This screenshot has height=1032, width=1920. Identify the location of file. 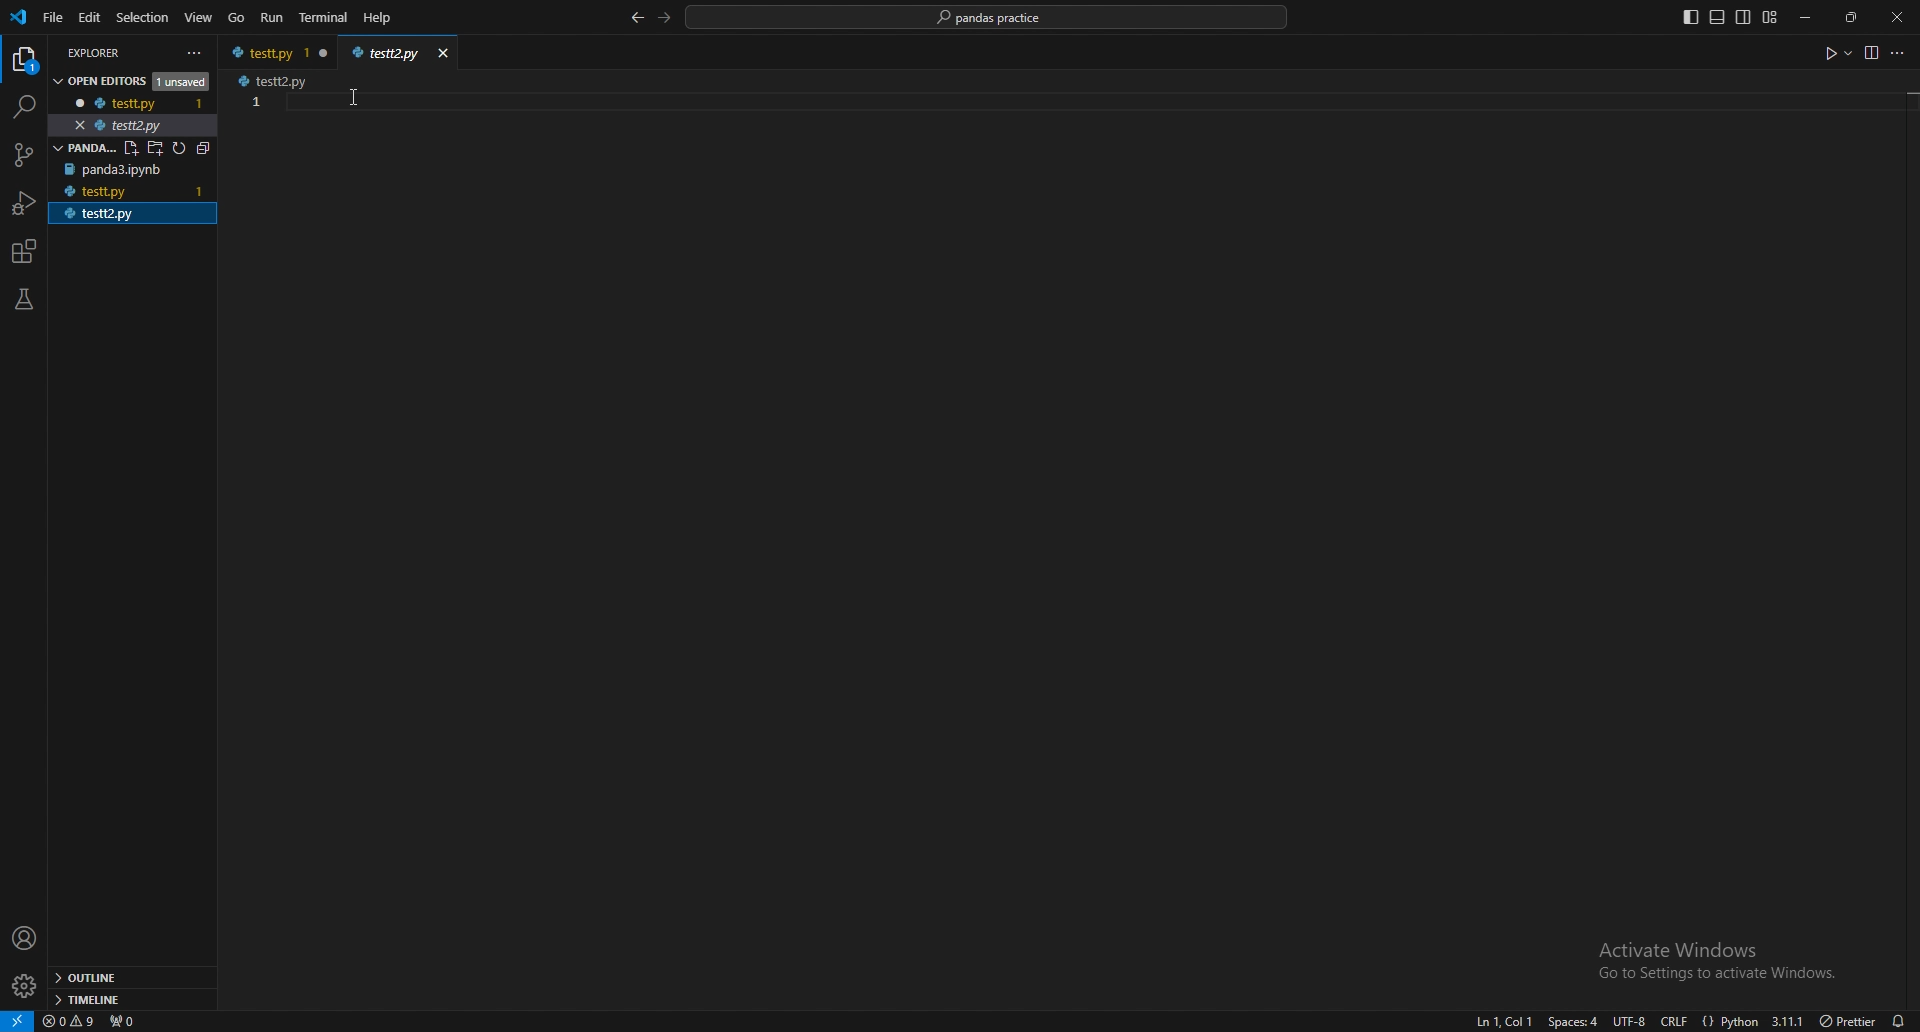
(54, 17).